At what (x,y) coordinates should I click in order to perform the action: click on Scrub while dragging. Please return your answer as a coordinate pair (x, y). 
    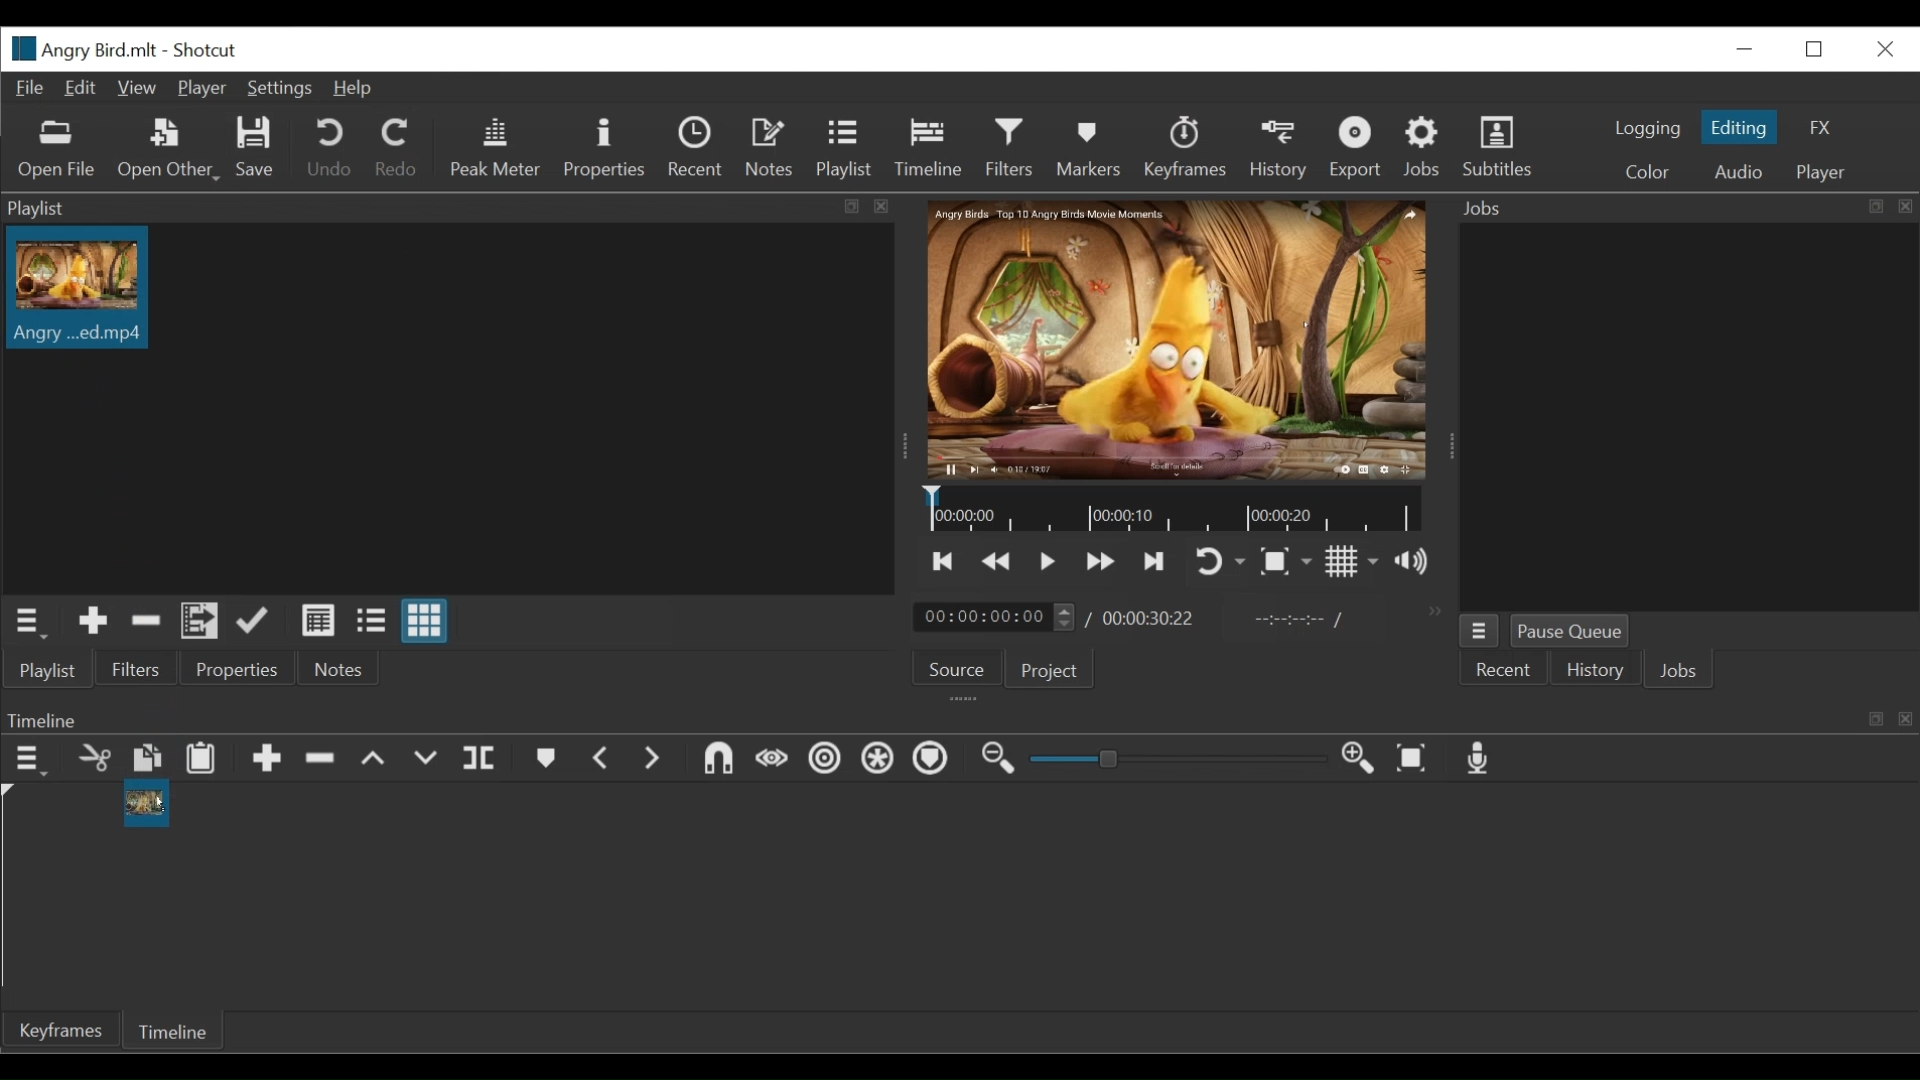
    Looking at the image, I should click on (773, 762).